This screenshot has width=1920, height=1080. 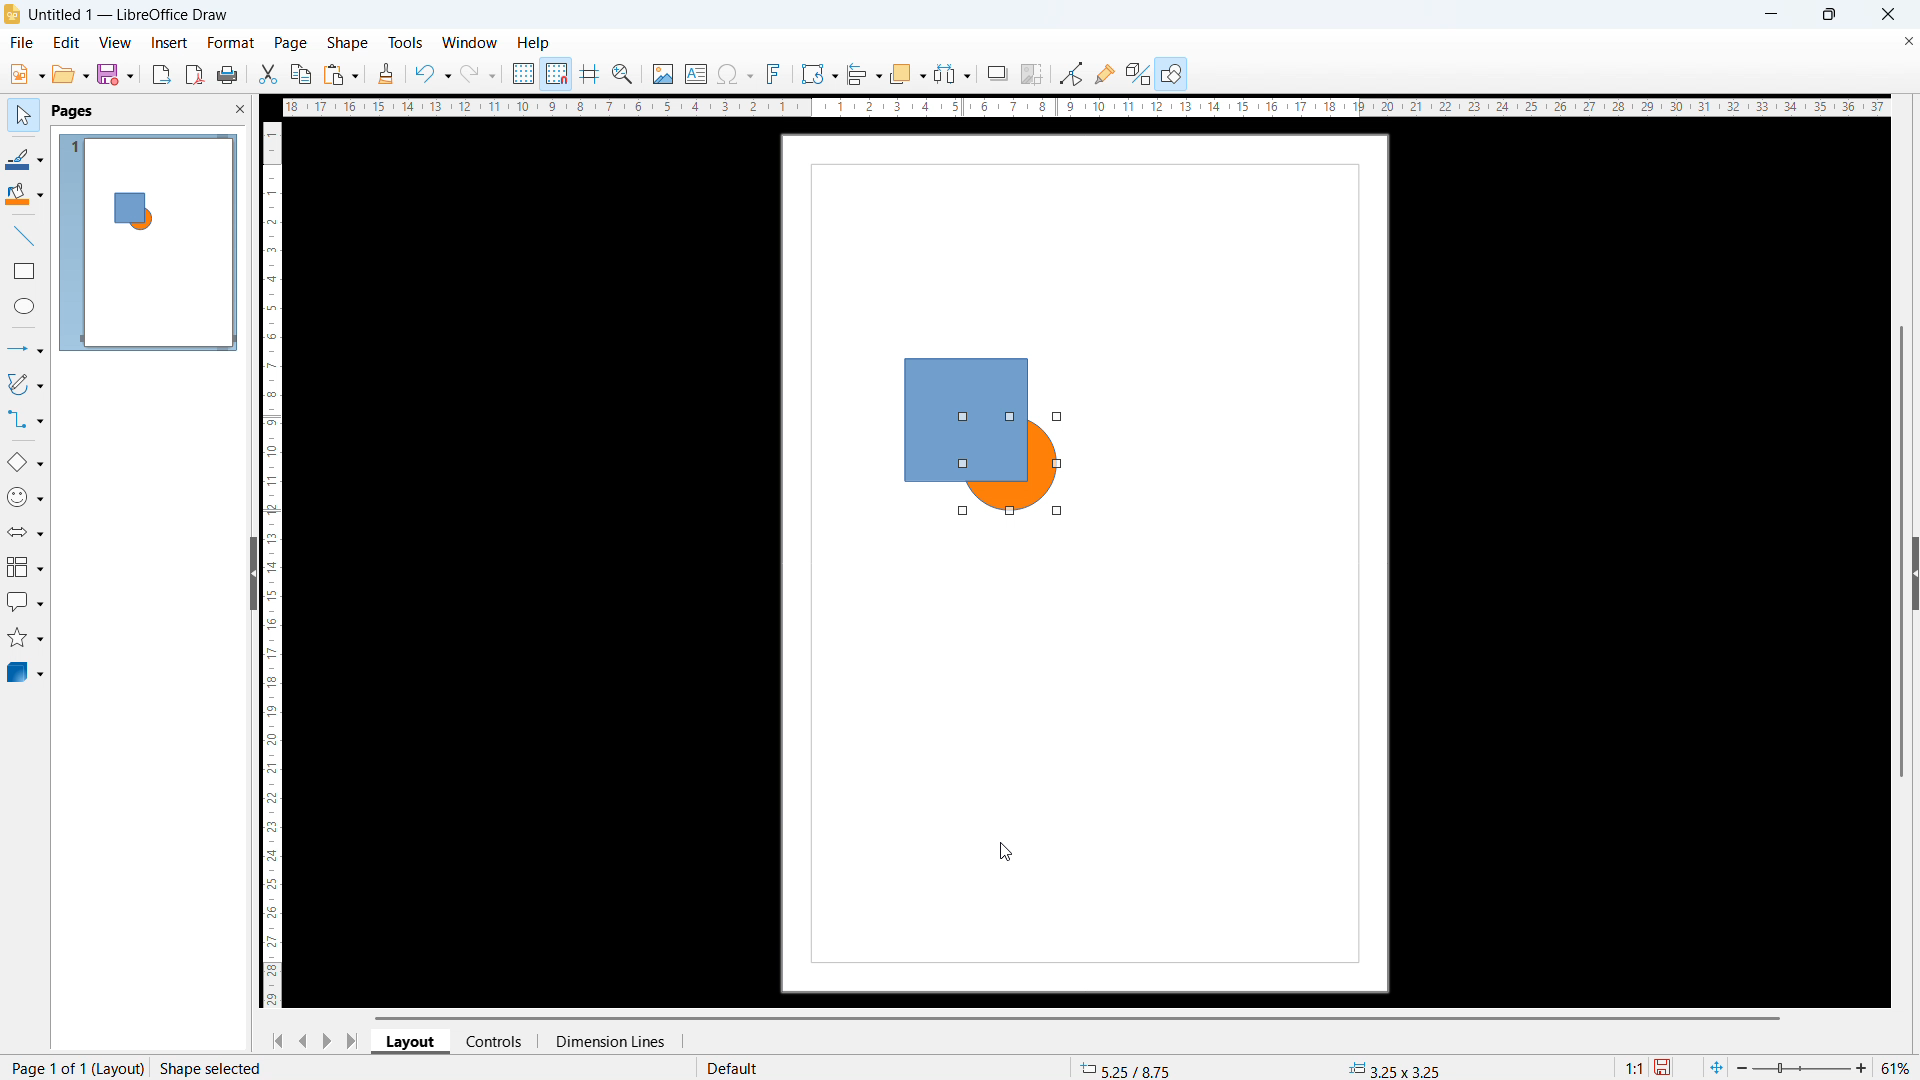 I want to click on display grid, so click(x=523, y=73).